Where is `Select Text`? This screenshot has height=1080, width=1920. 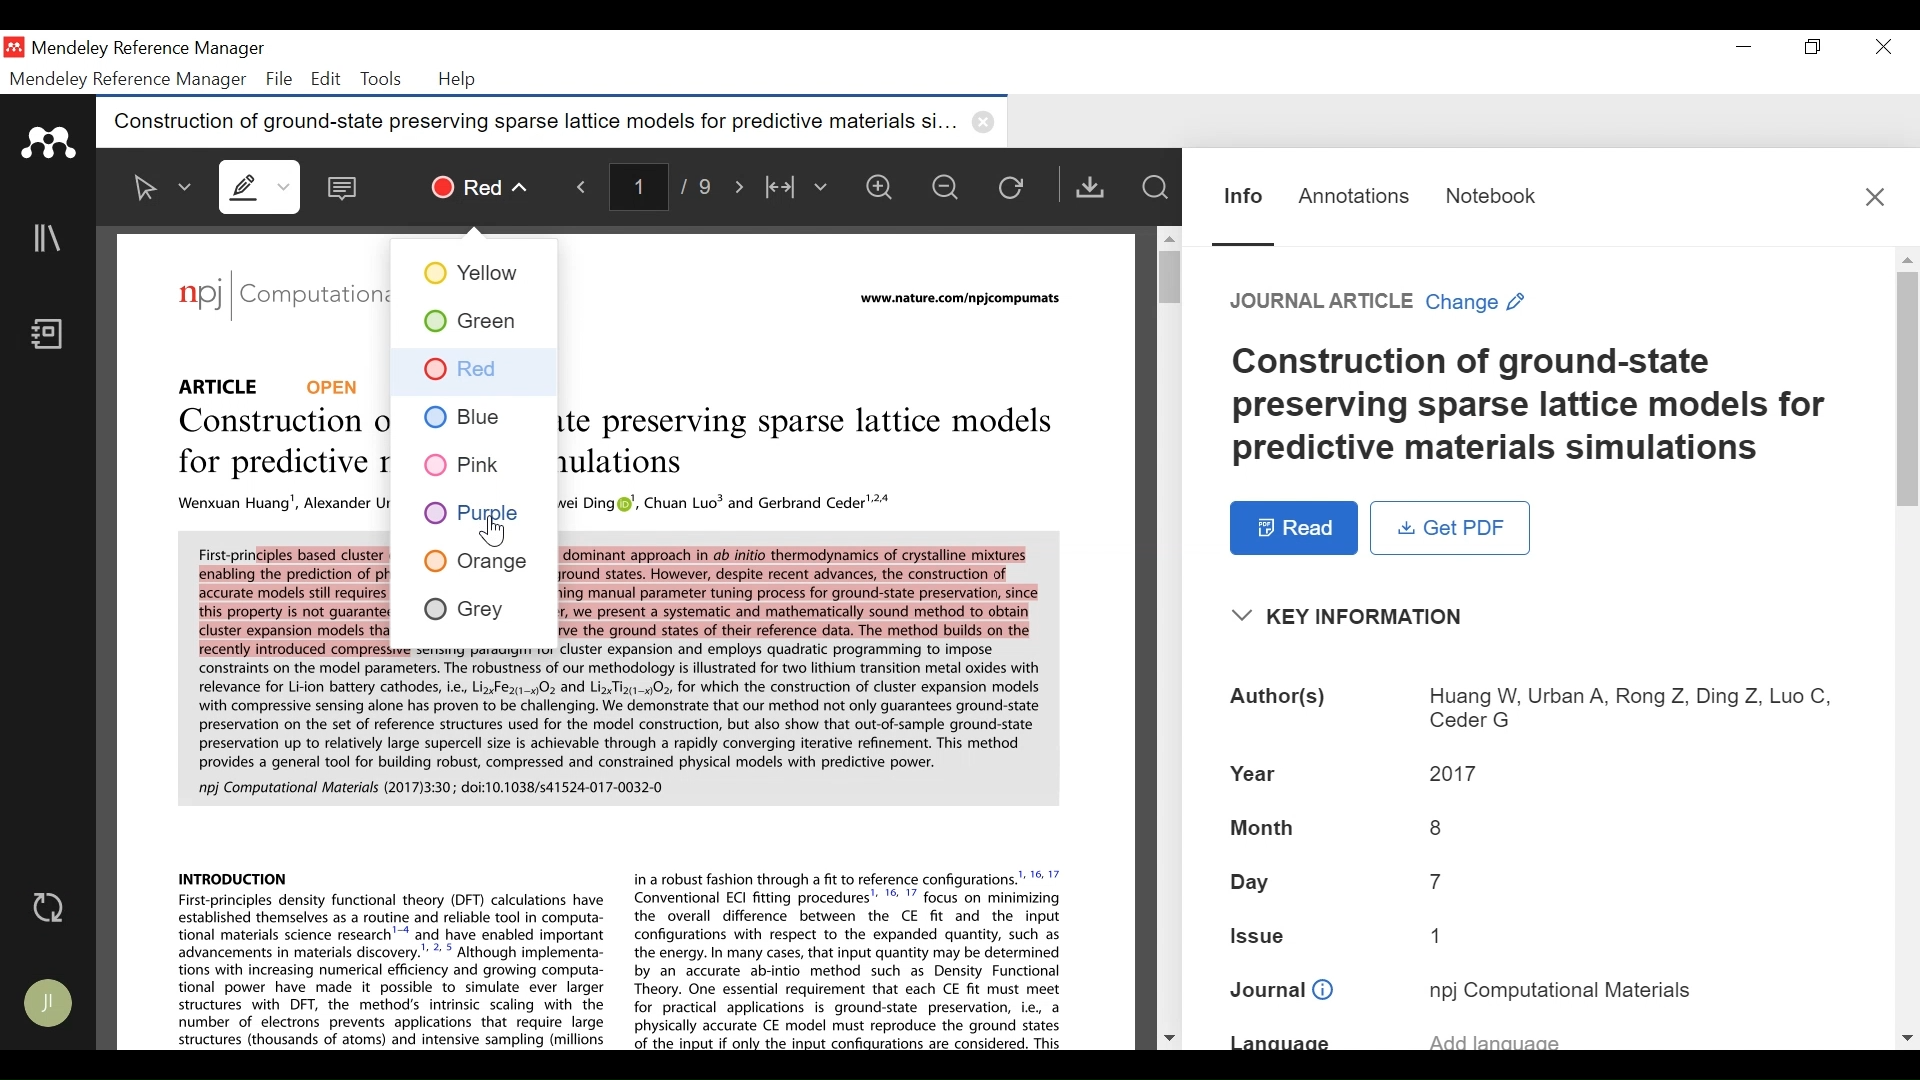
Select Text is located at coordinates (158, 186).